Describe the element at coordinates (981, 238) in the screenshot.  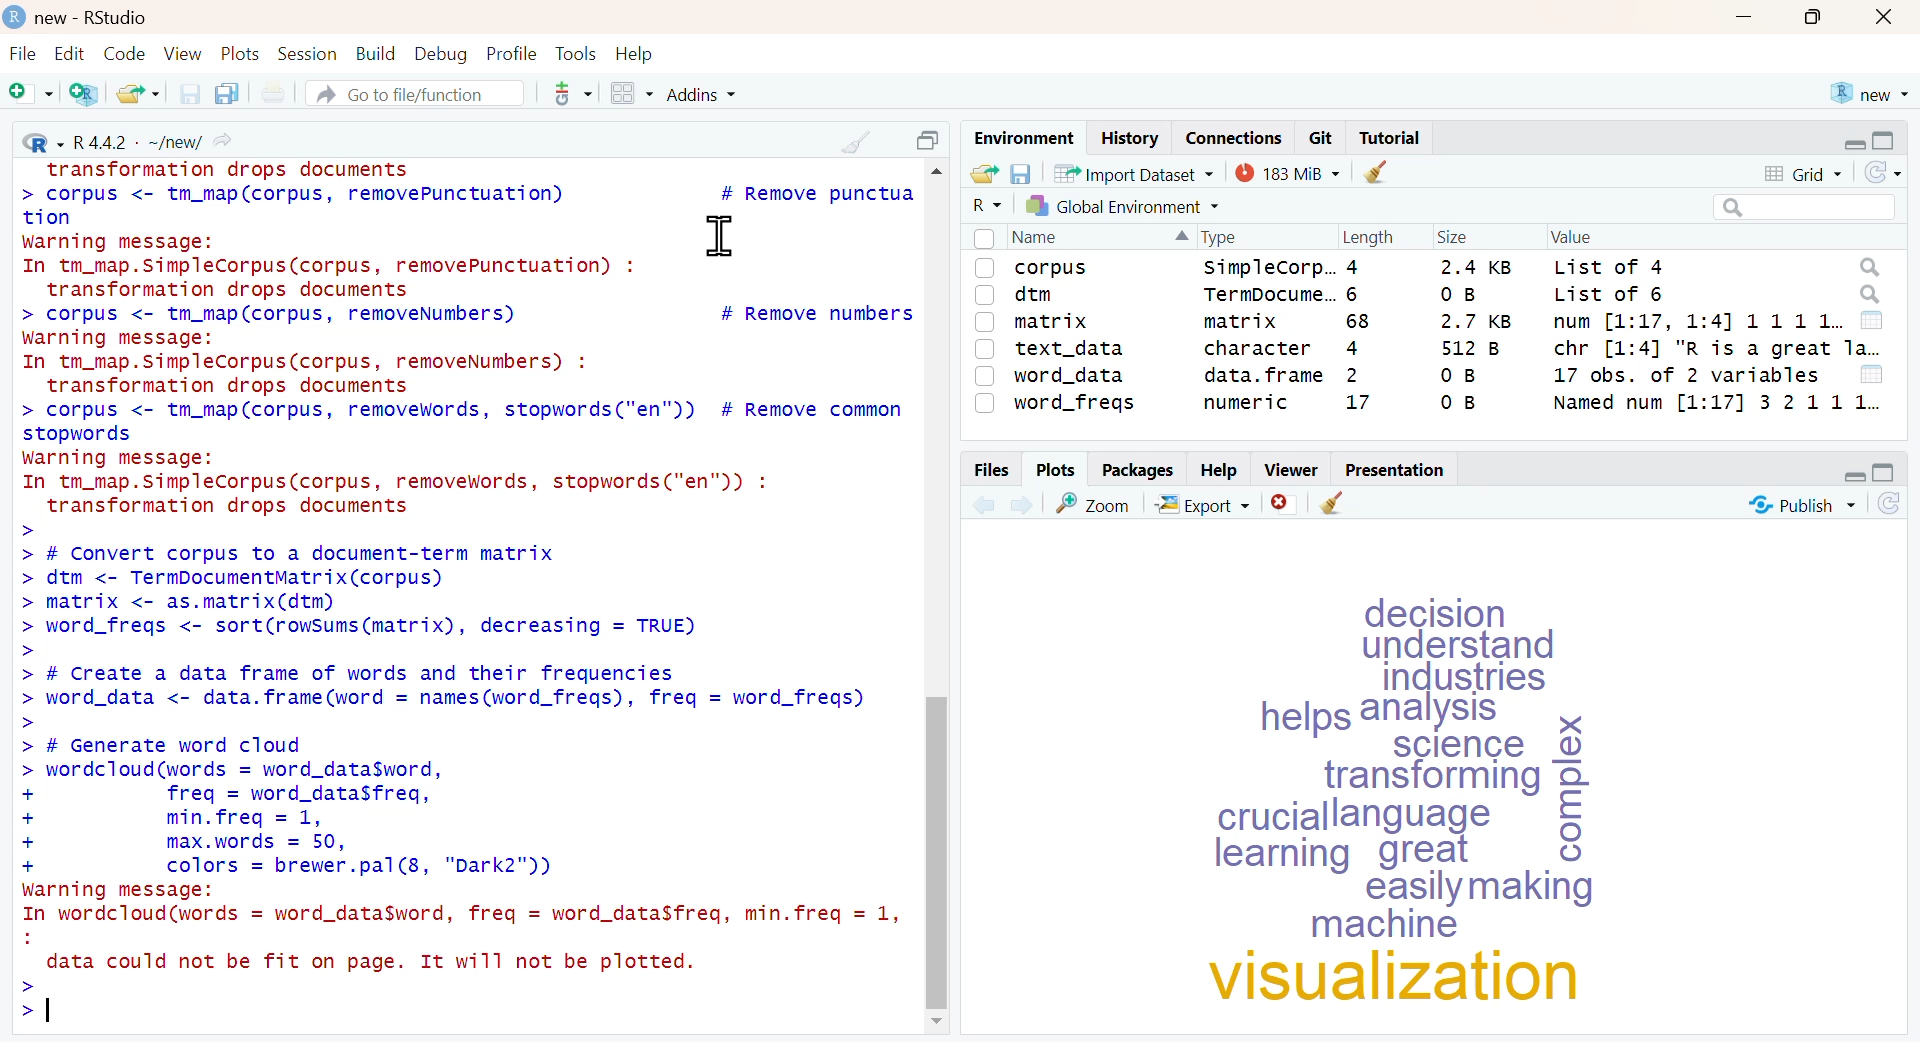
I see `Check box` at that location.